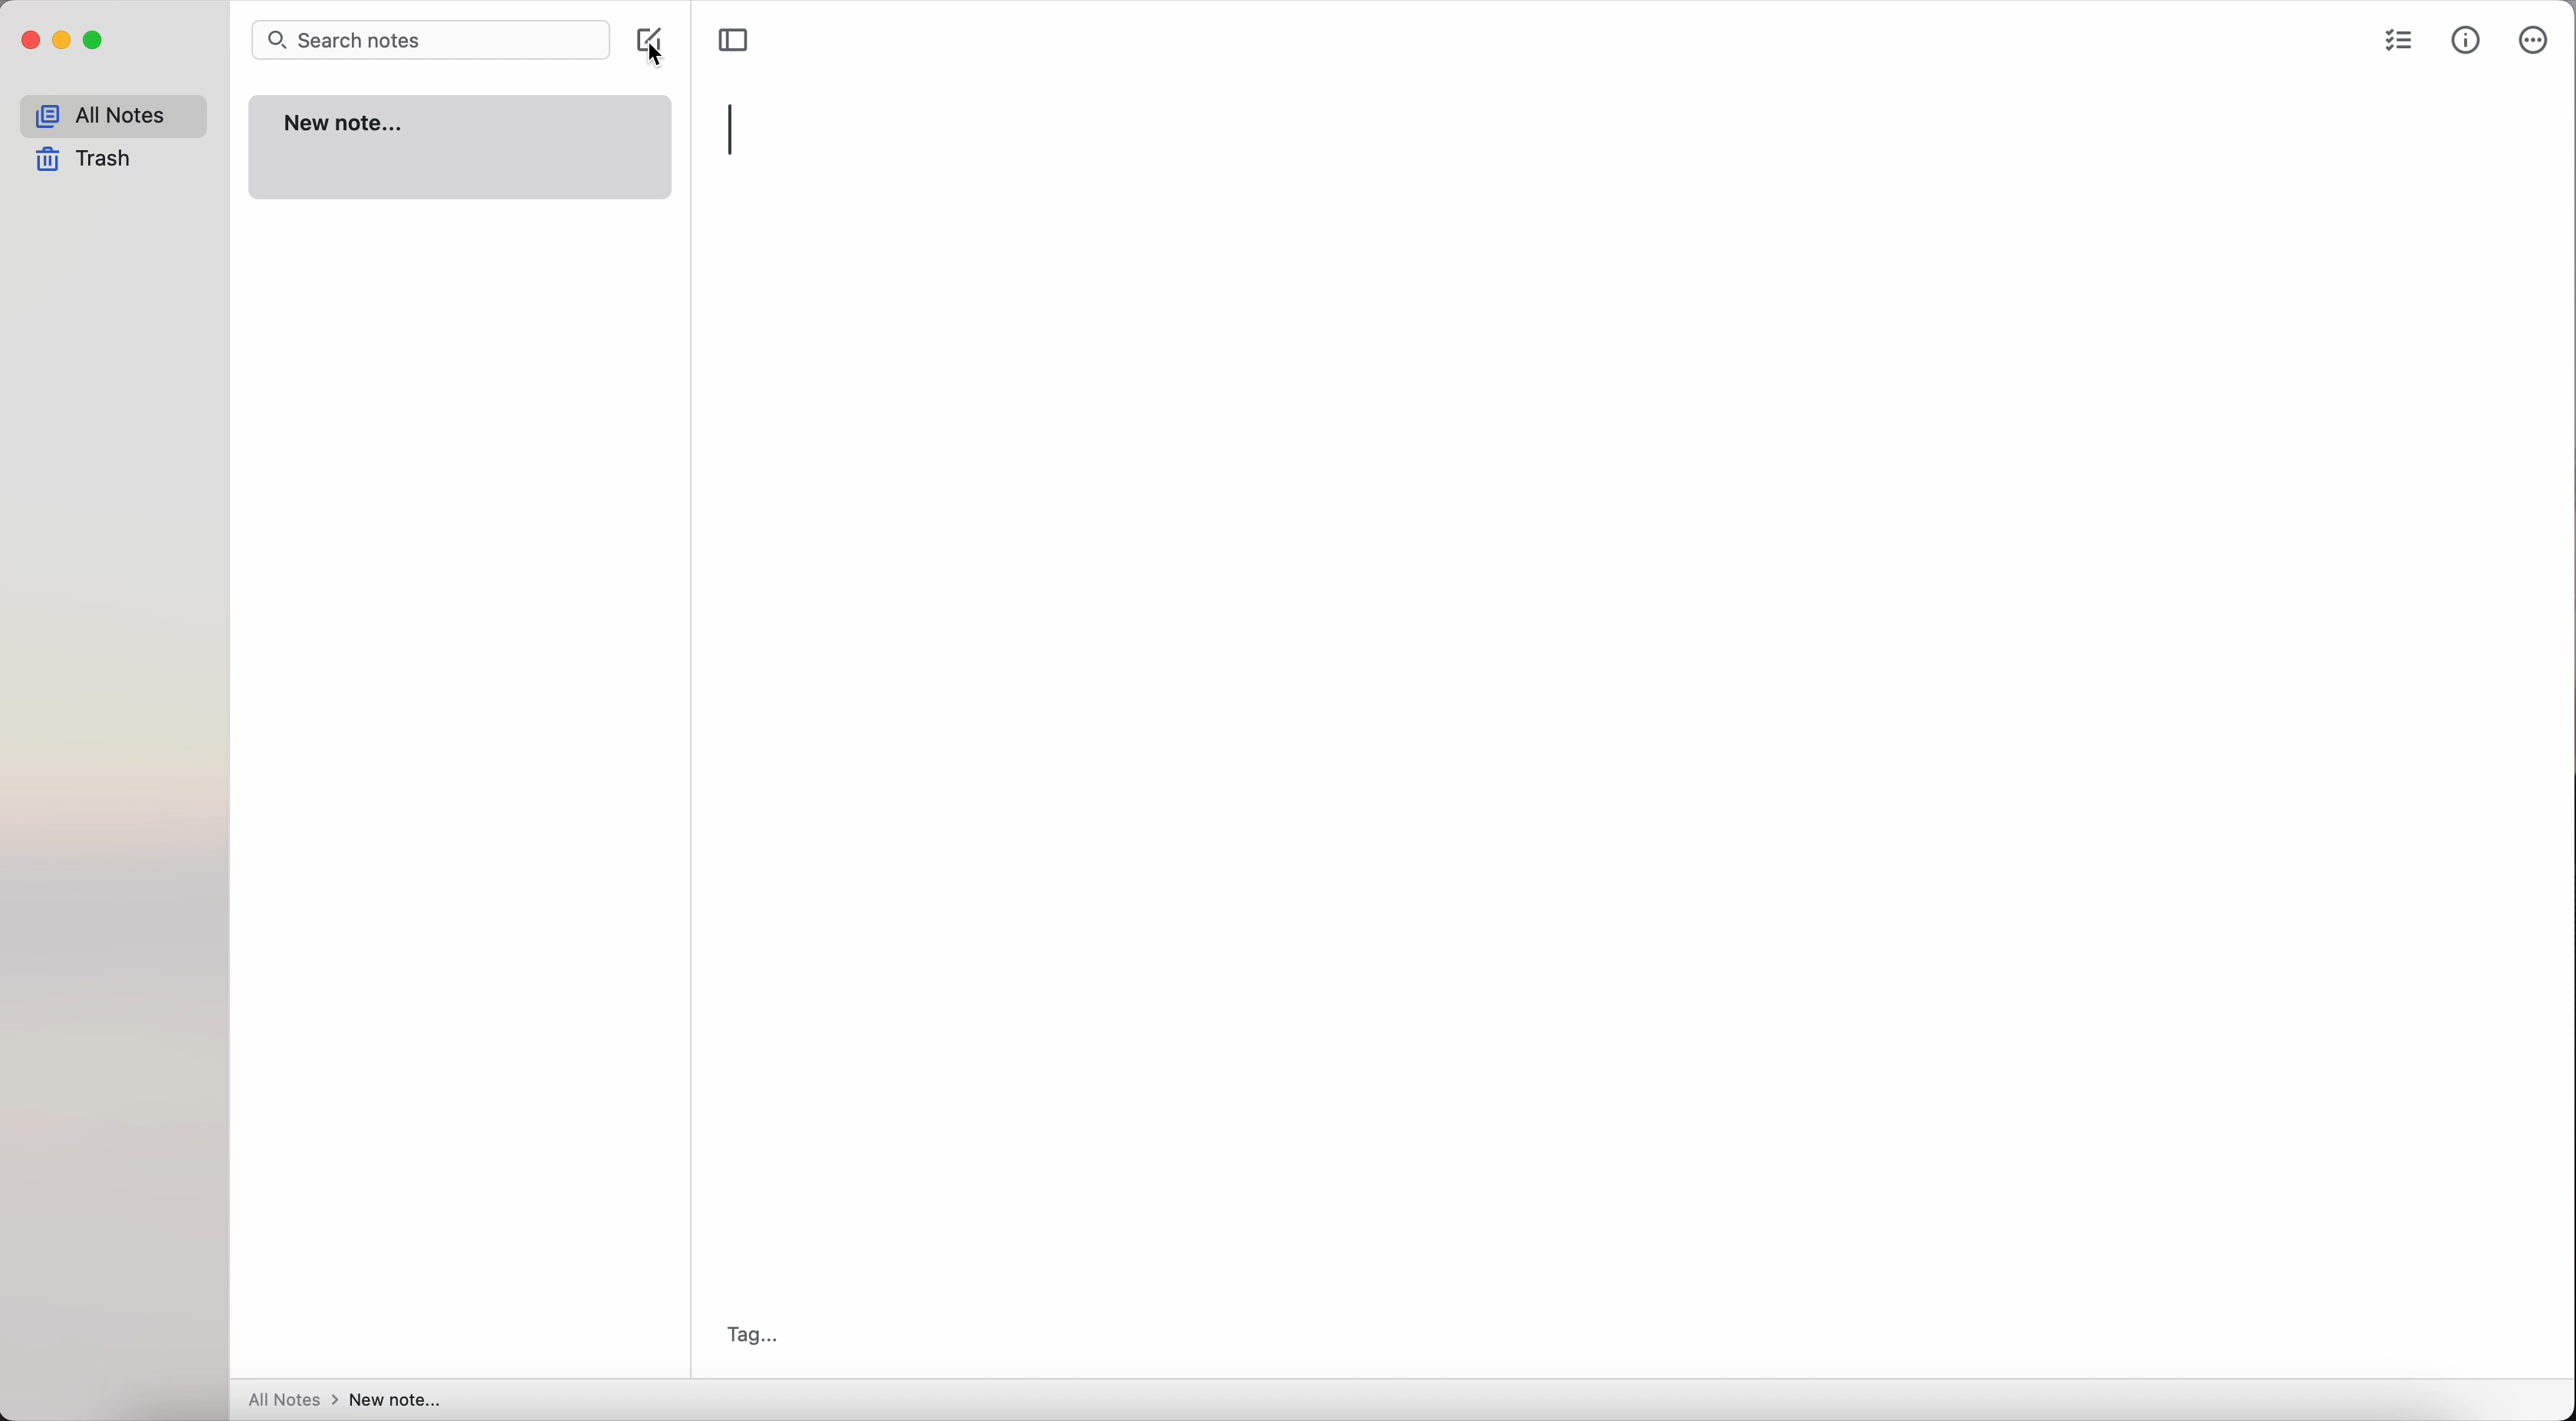 The image size is (2576, 1421). What do you see at coordinates (435, 40) in the screenshot?
I see `search bar` at bounding box center [435, 40].